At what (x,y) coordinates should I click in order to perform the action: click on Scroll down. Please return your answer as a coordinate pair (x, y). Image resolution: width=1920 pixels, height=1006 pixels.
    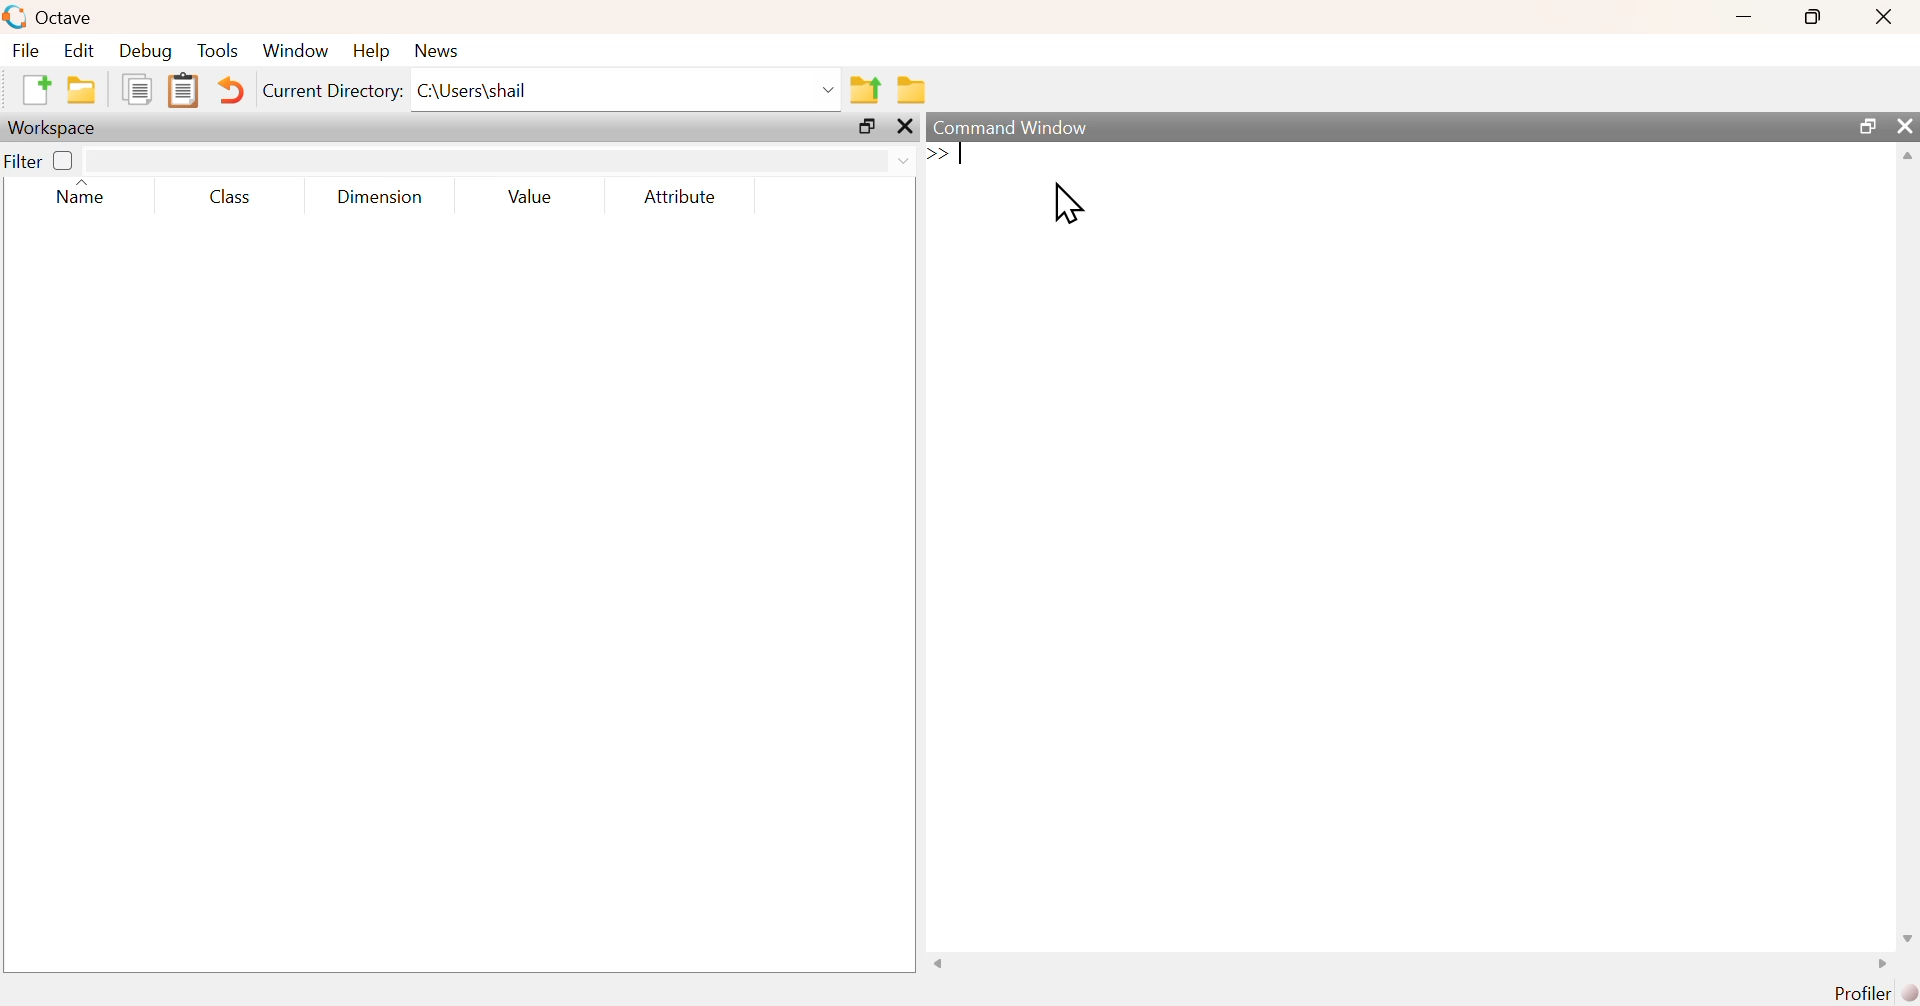
    Looking at the image, I should click on (1905, 939).